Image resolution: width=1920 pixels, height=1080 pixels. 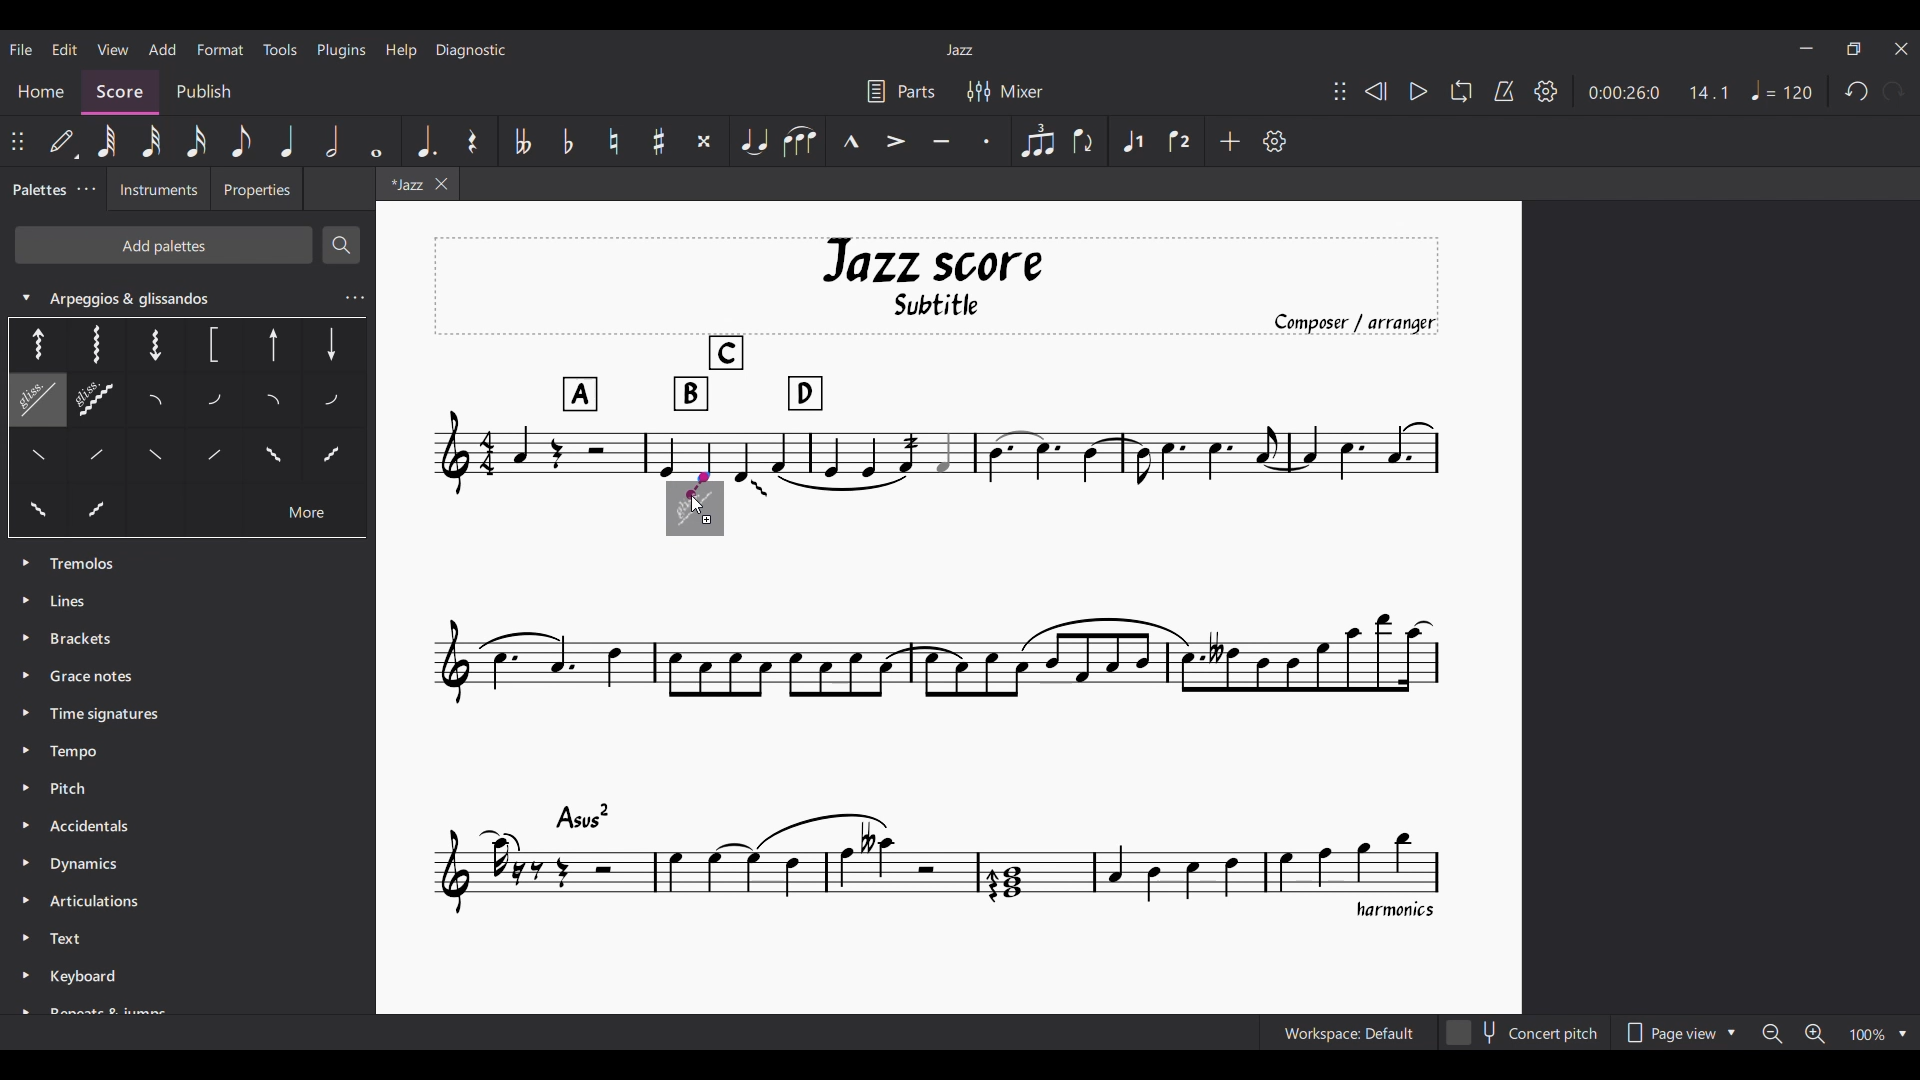 What do you see at coordinates (615, 141) in the screenshot?
I see `Toggle natural` at bounding box center [615, 141].